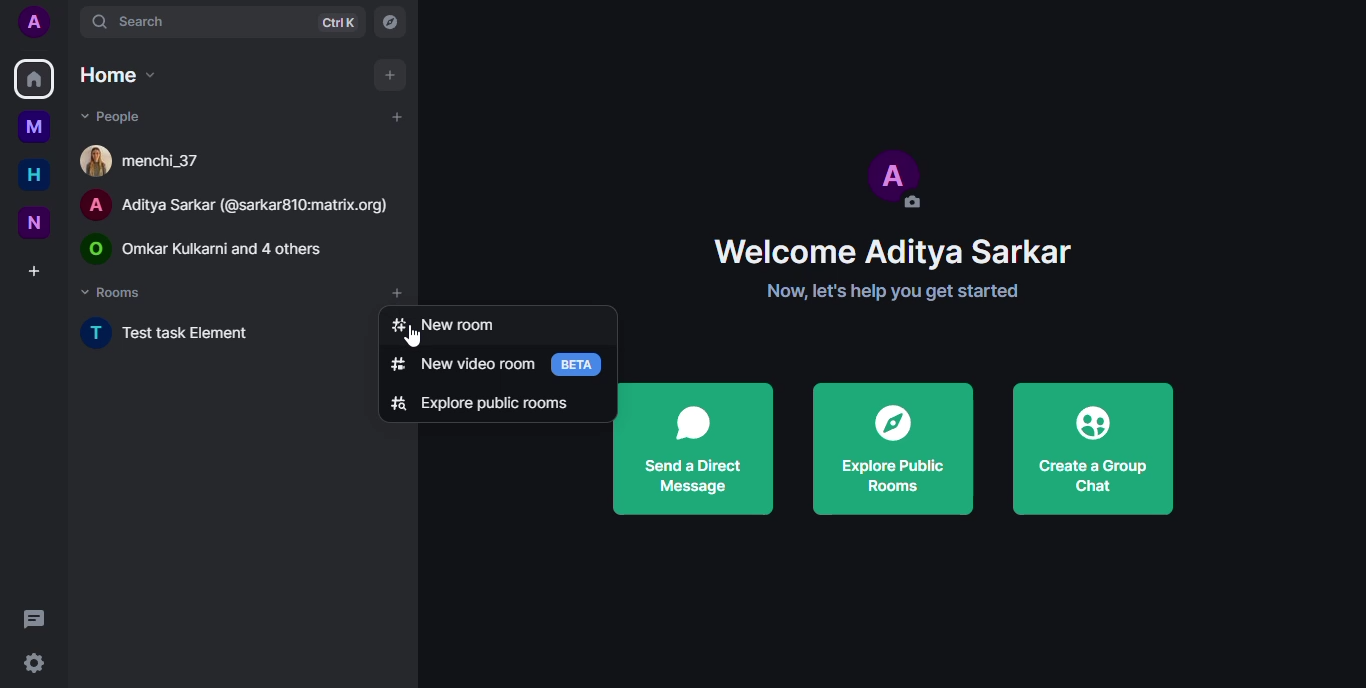  Describe the element at coordinates (849, 292) in the screenshot. I see `Now, let's help you get started` at that location.